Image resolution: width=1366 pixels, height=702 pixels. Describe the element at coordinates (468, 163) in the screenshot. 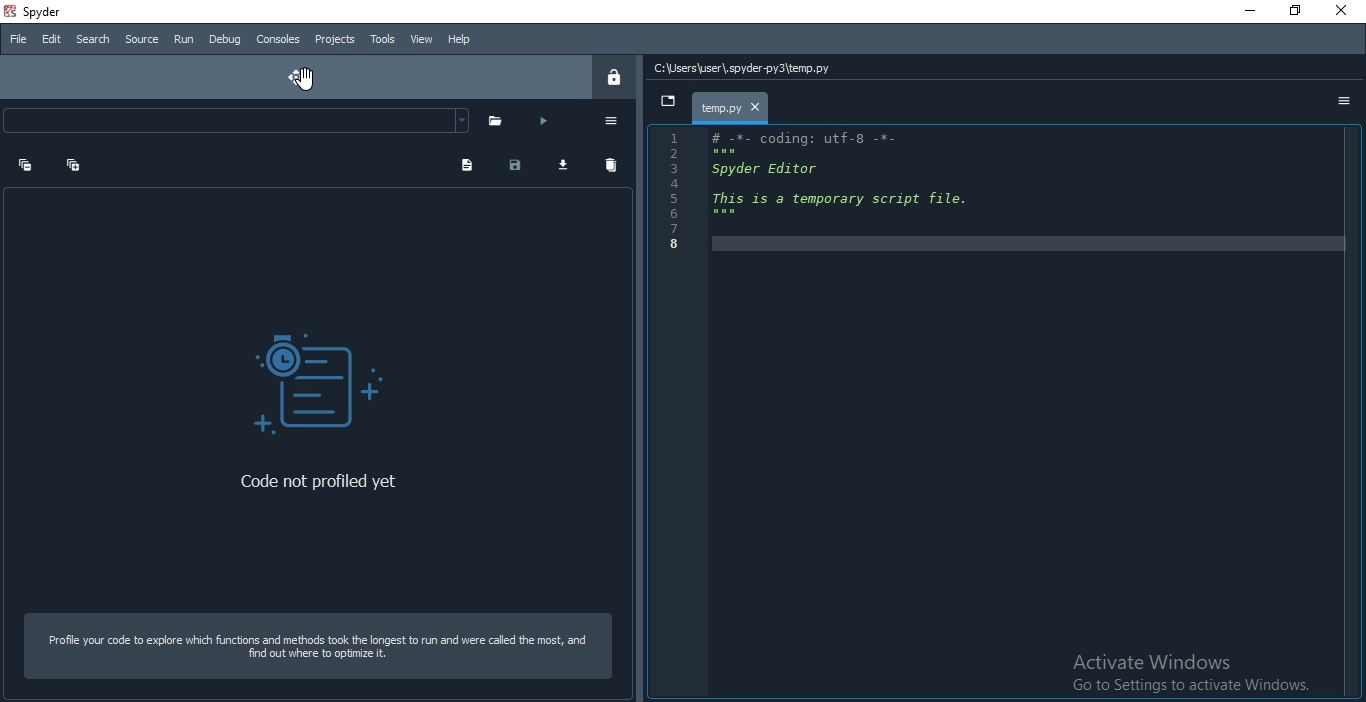

I see `document` at that location.